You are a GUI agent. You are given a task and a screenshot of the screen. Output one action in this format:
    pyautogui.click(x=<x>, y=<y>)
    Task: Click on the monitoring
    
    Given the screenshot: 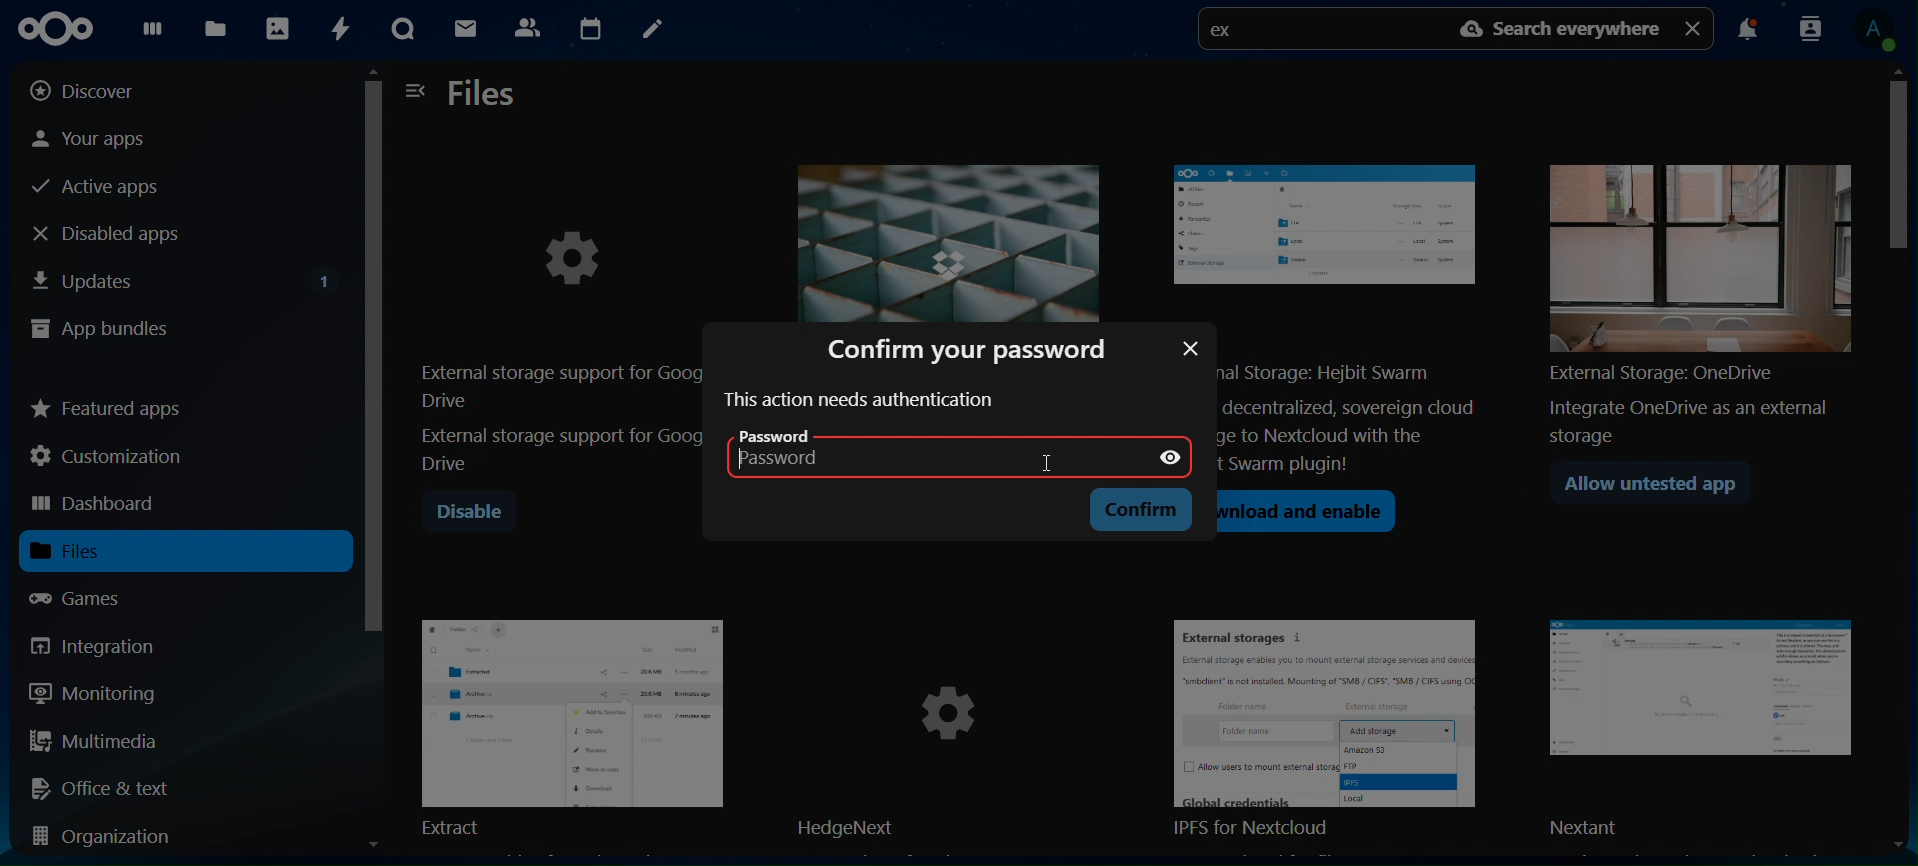 What is the action you would take?
    pyautogui.click(x=94, y=692)
    